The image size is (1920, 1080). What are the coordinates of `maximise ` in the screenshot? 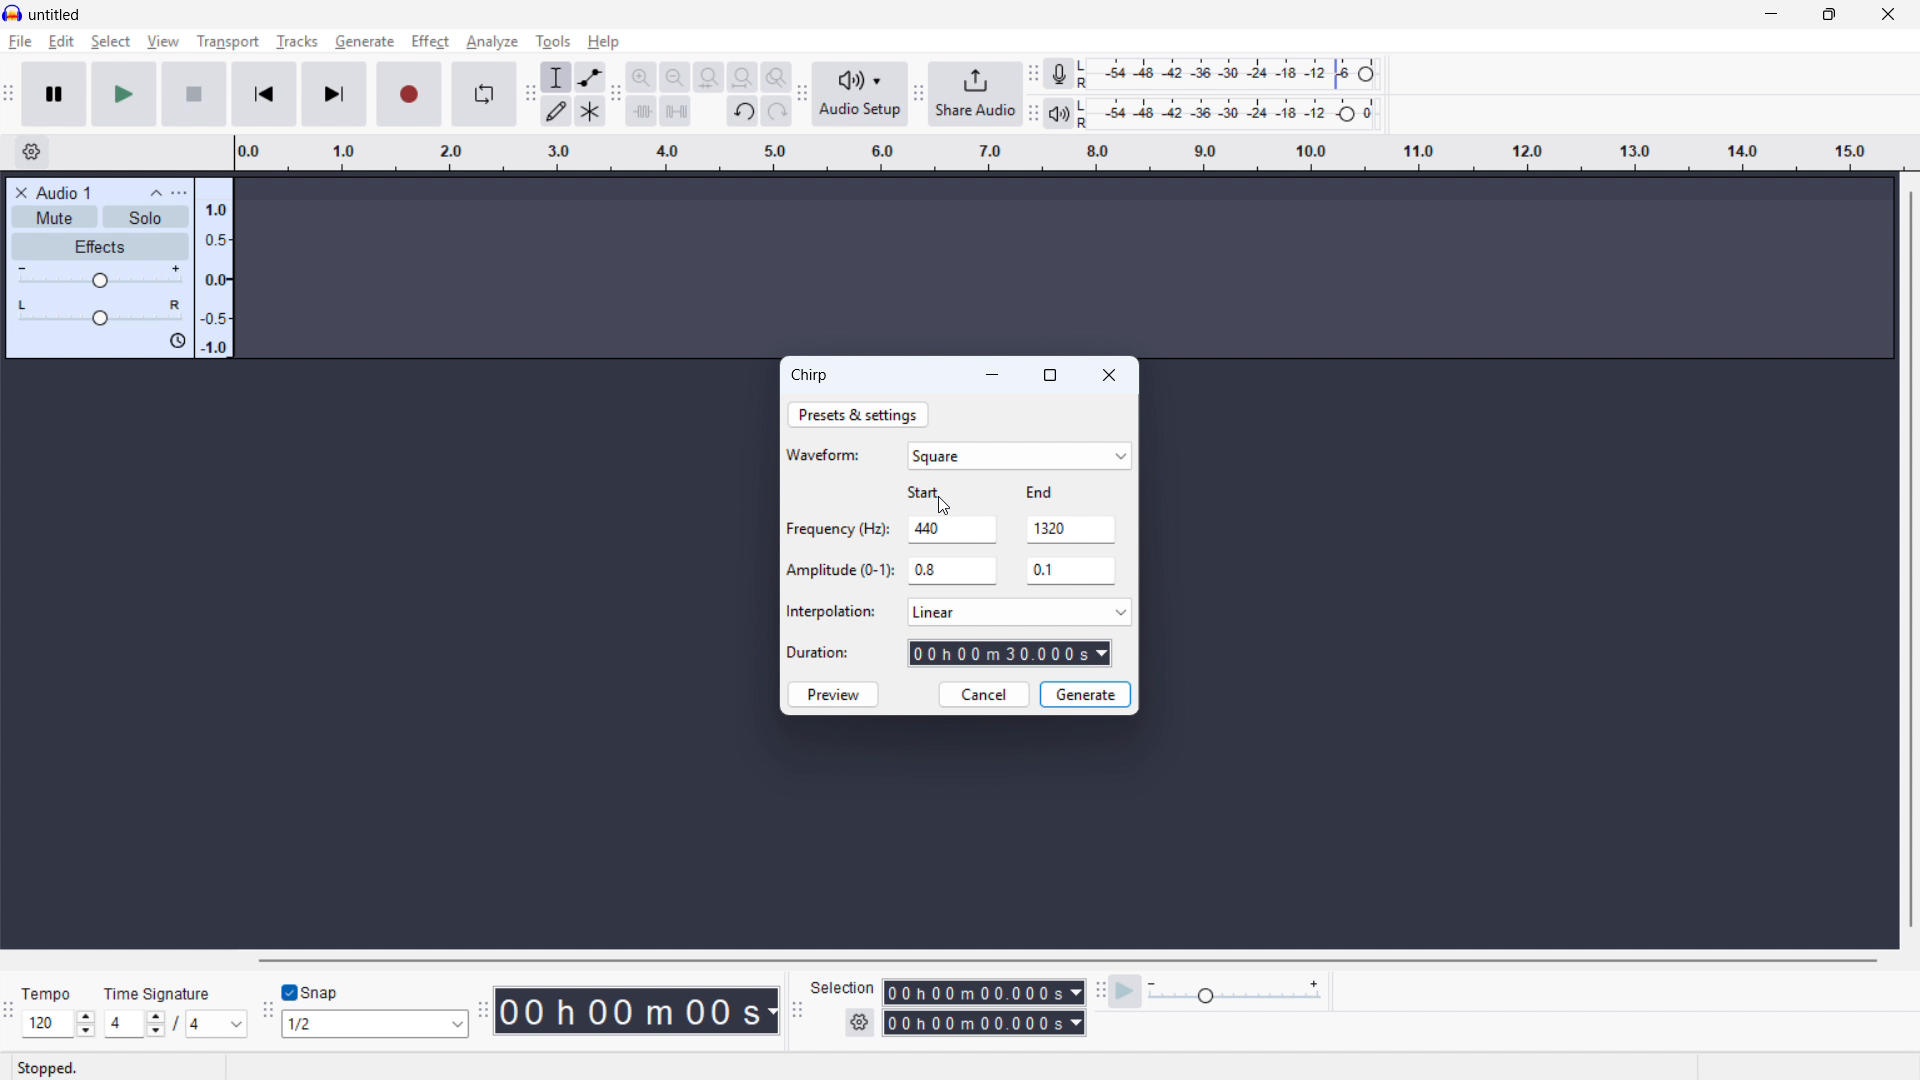 It's located at (1049, 375).